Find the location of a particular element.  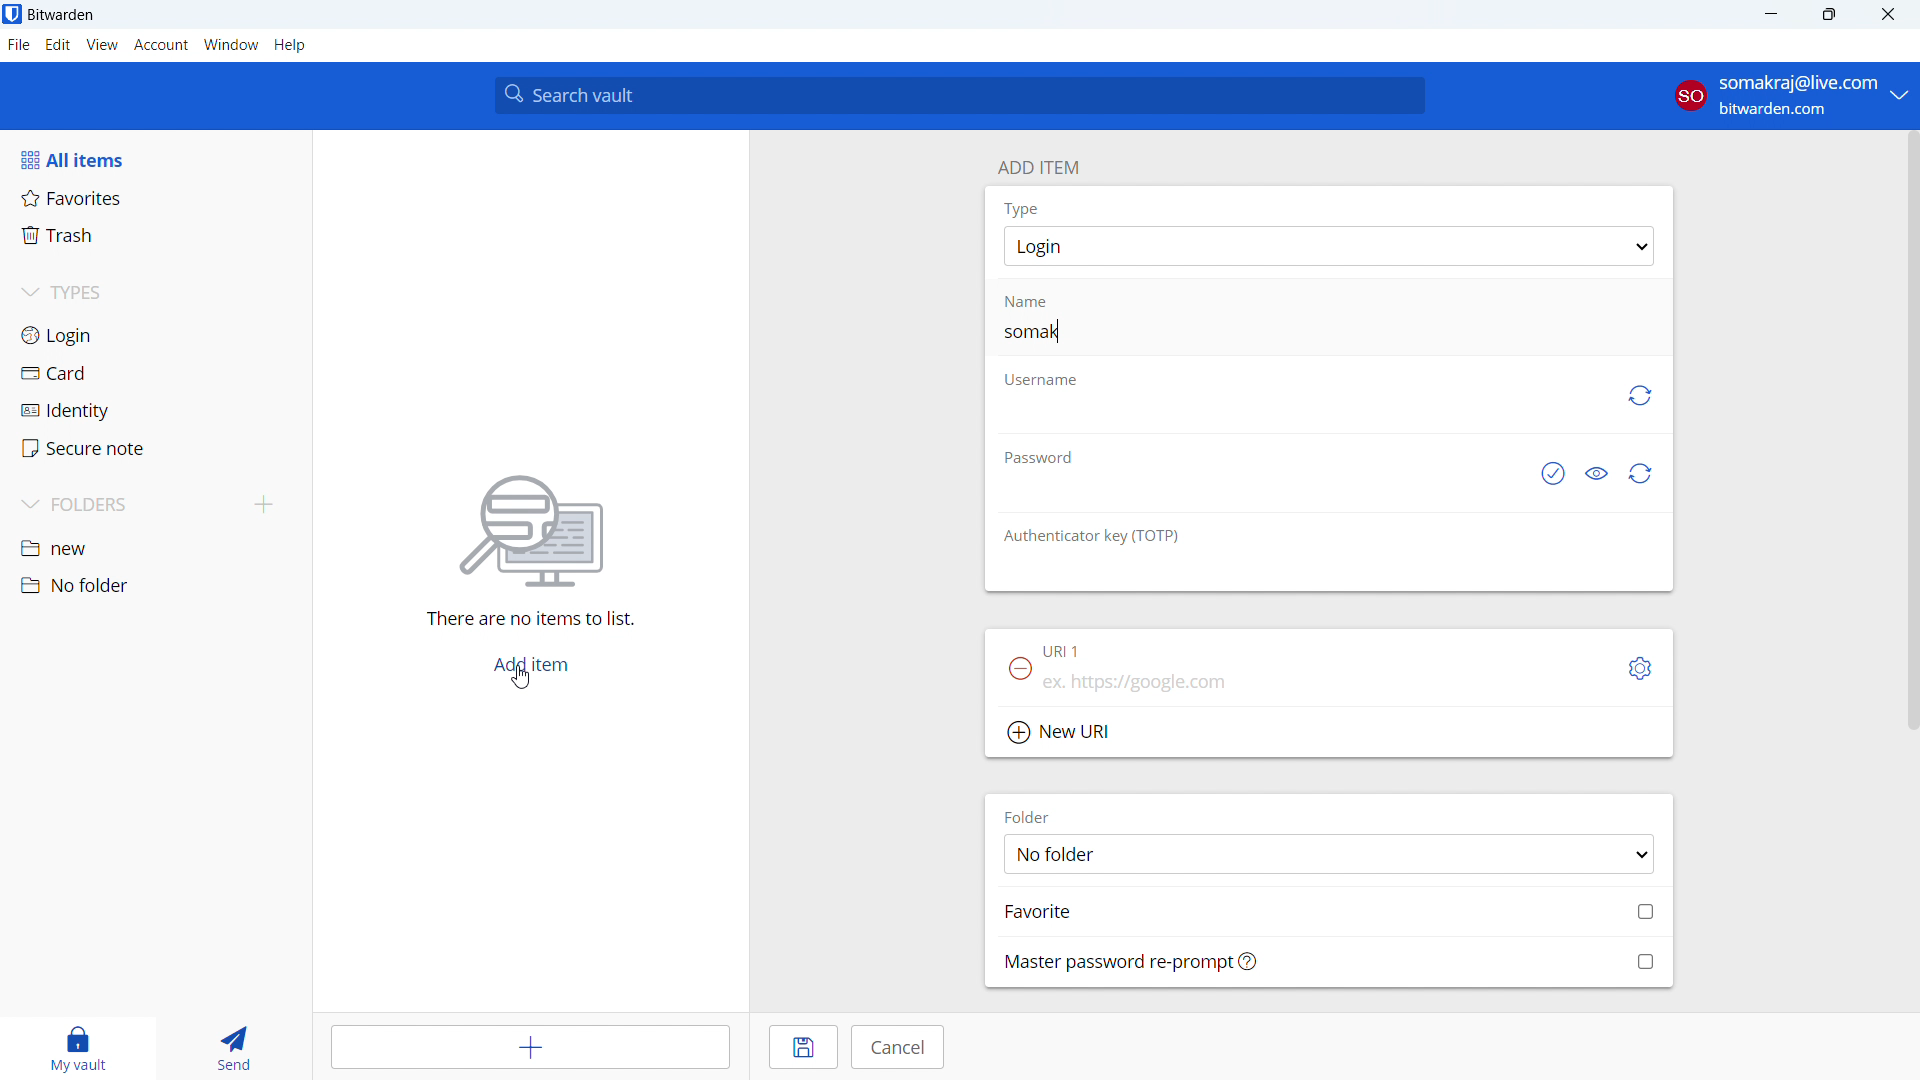

folders is located at coordinates (126, 505).